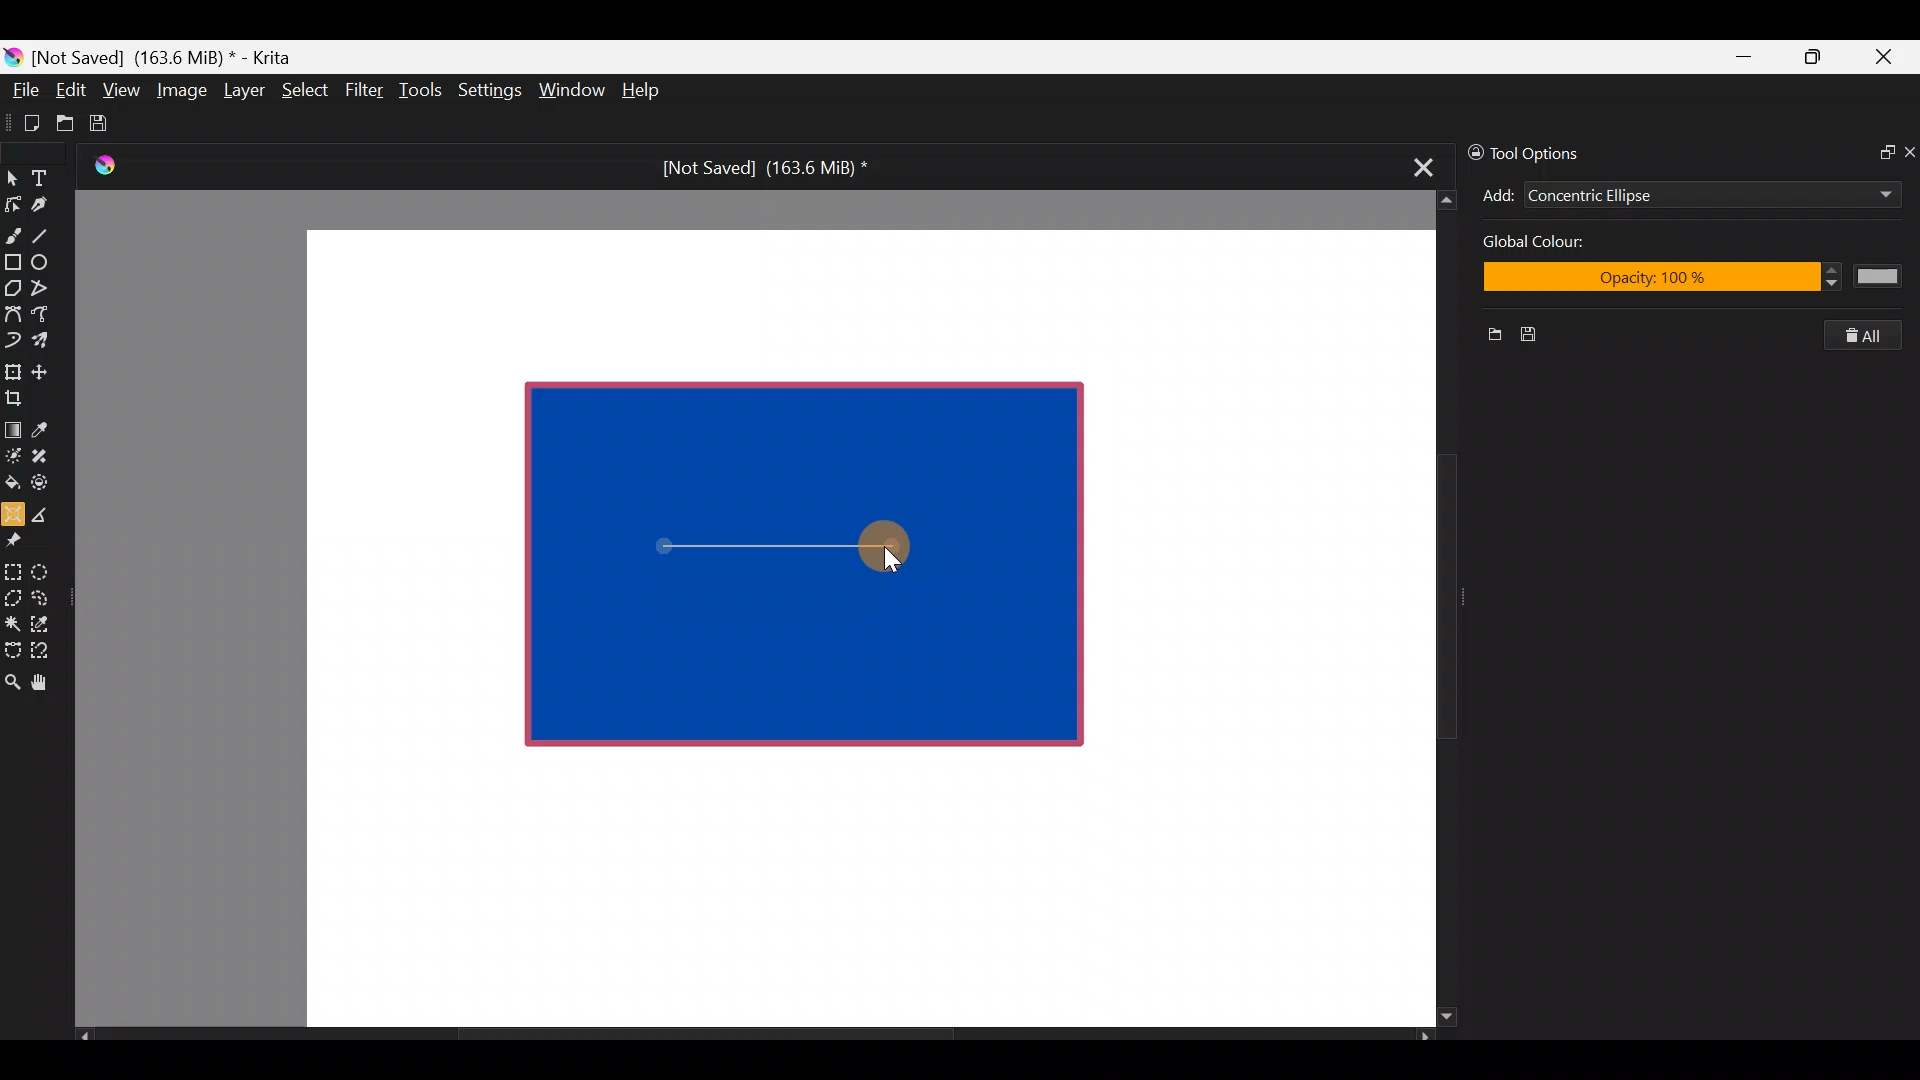 The image size is (1920, 1080). Describe the element at coordinates (122, 90) in the screenshot. I see `View` at that location.